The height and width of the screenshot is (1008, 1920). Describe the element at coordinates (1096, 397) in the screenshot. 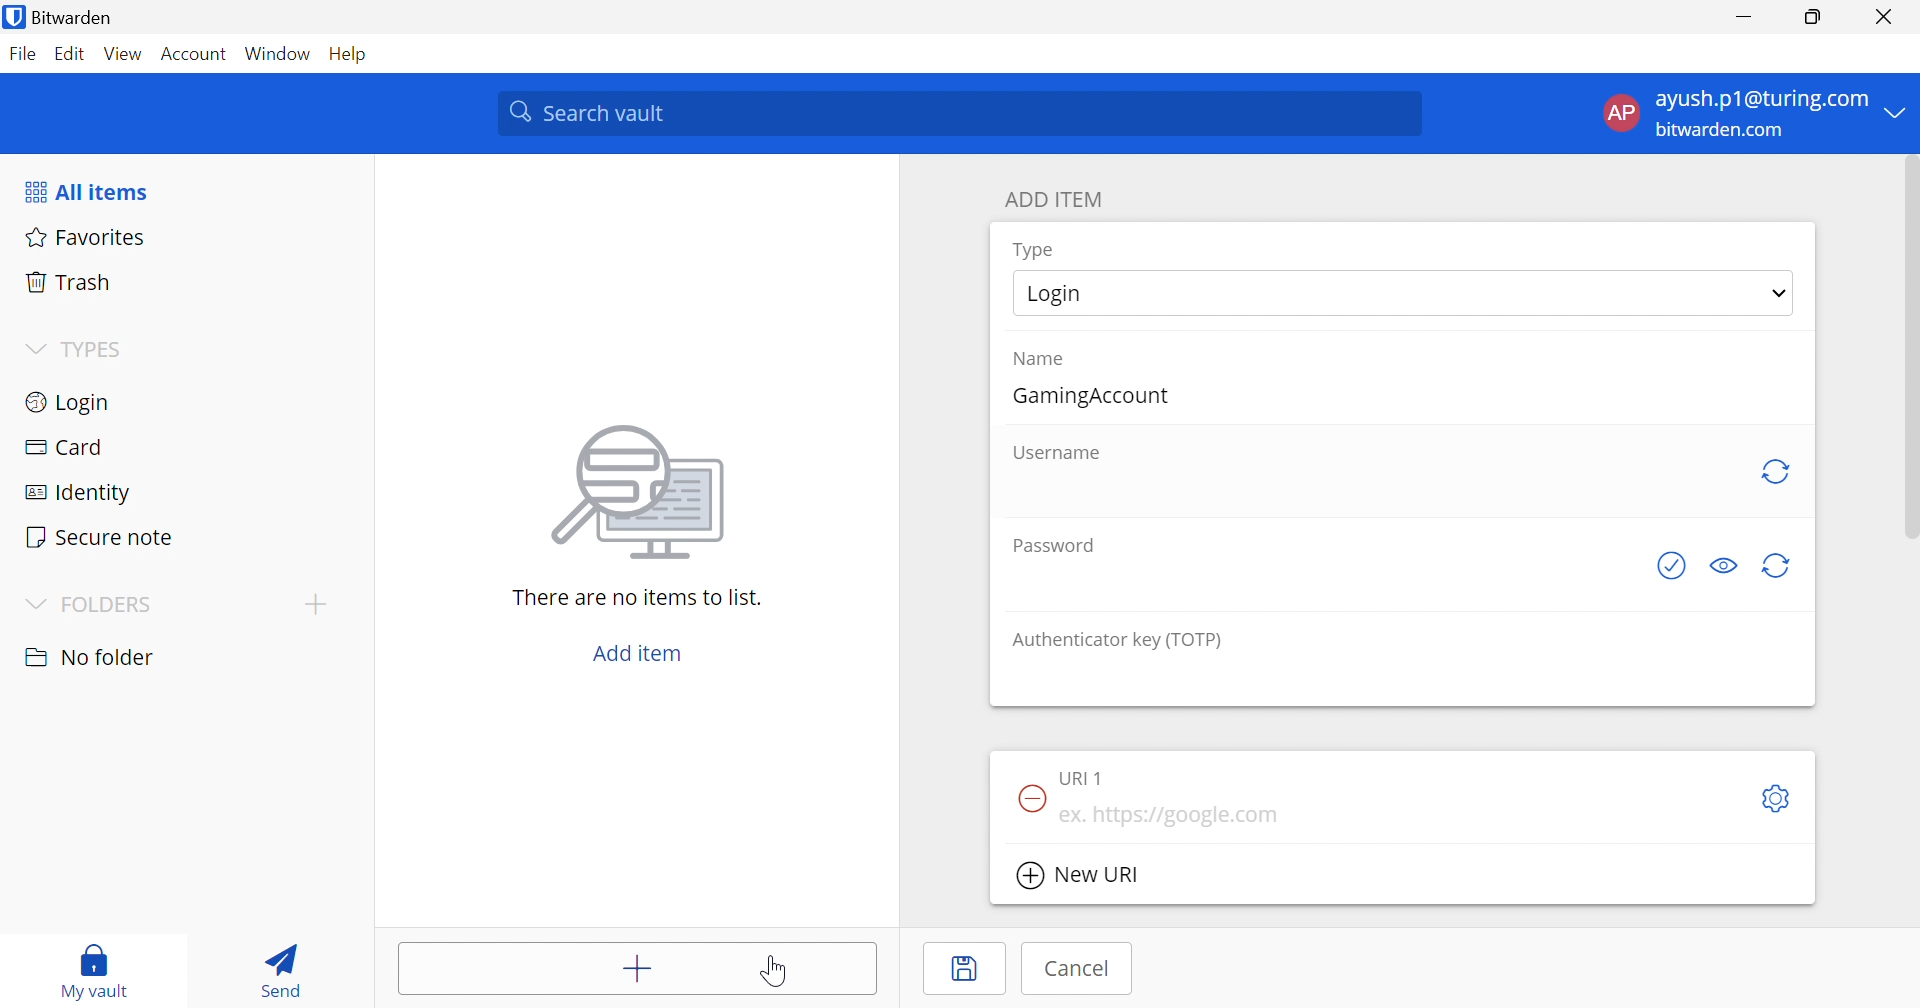

I see `GamingAccount` at that location.